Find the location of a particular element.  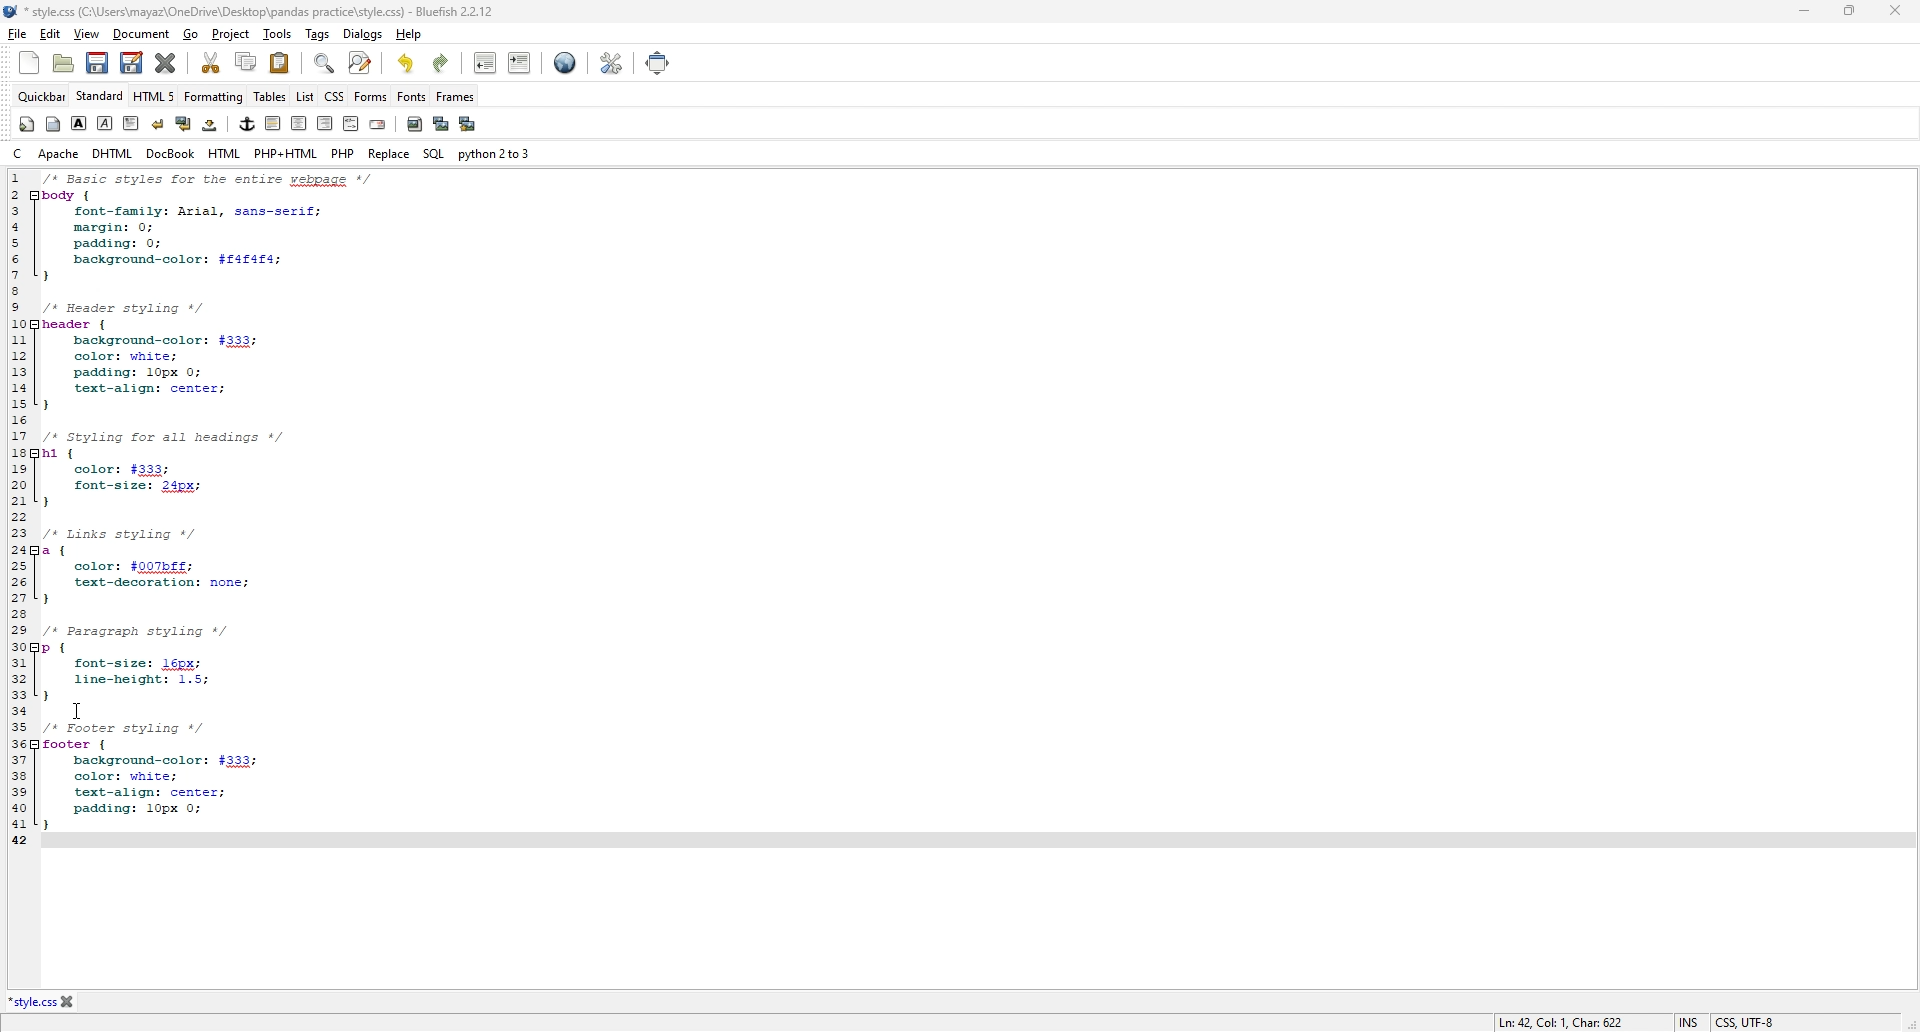

php+html is located at coordinates (288, 152).